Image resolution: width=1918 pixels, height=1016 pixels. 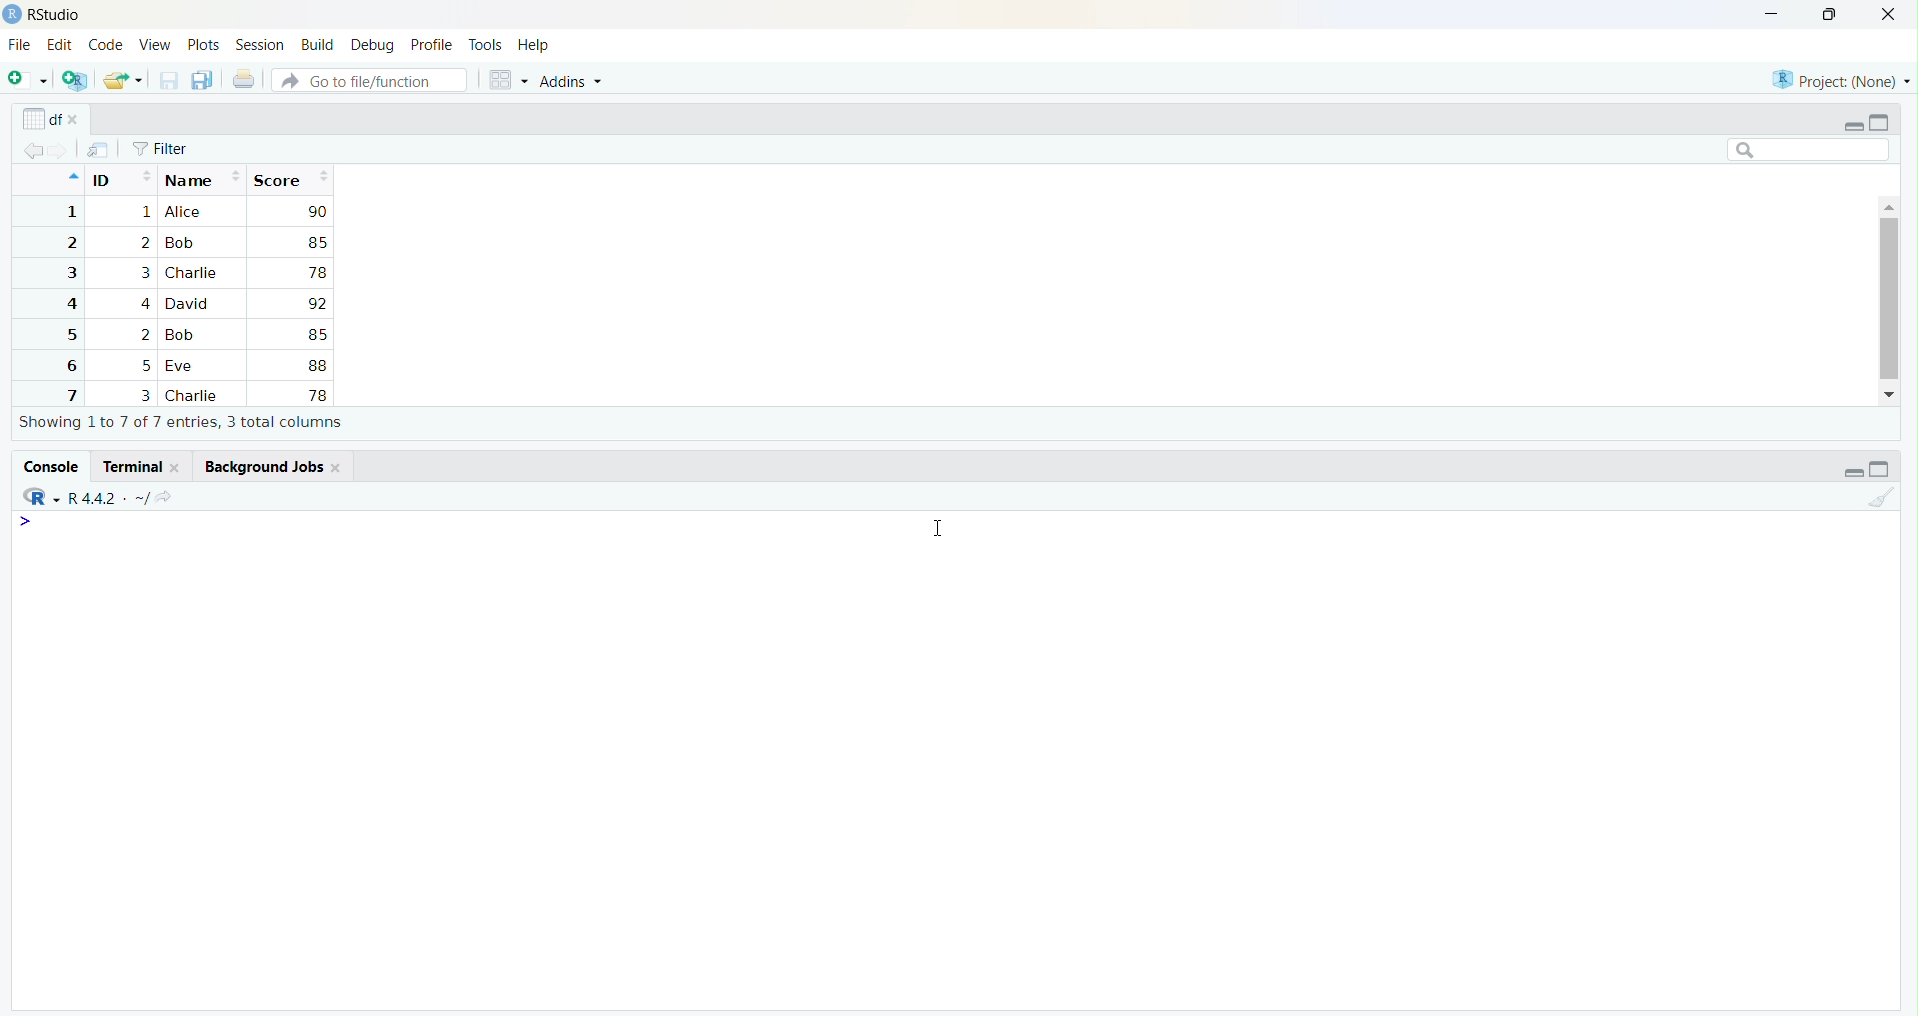 I want to click on resize, so click(x=1830, y=15).